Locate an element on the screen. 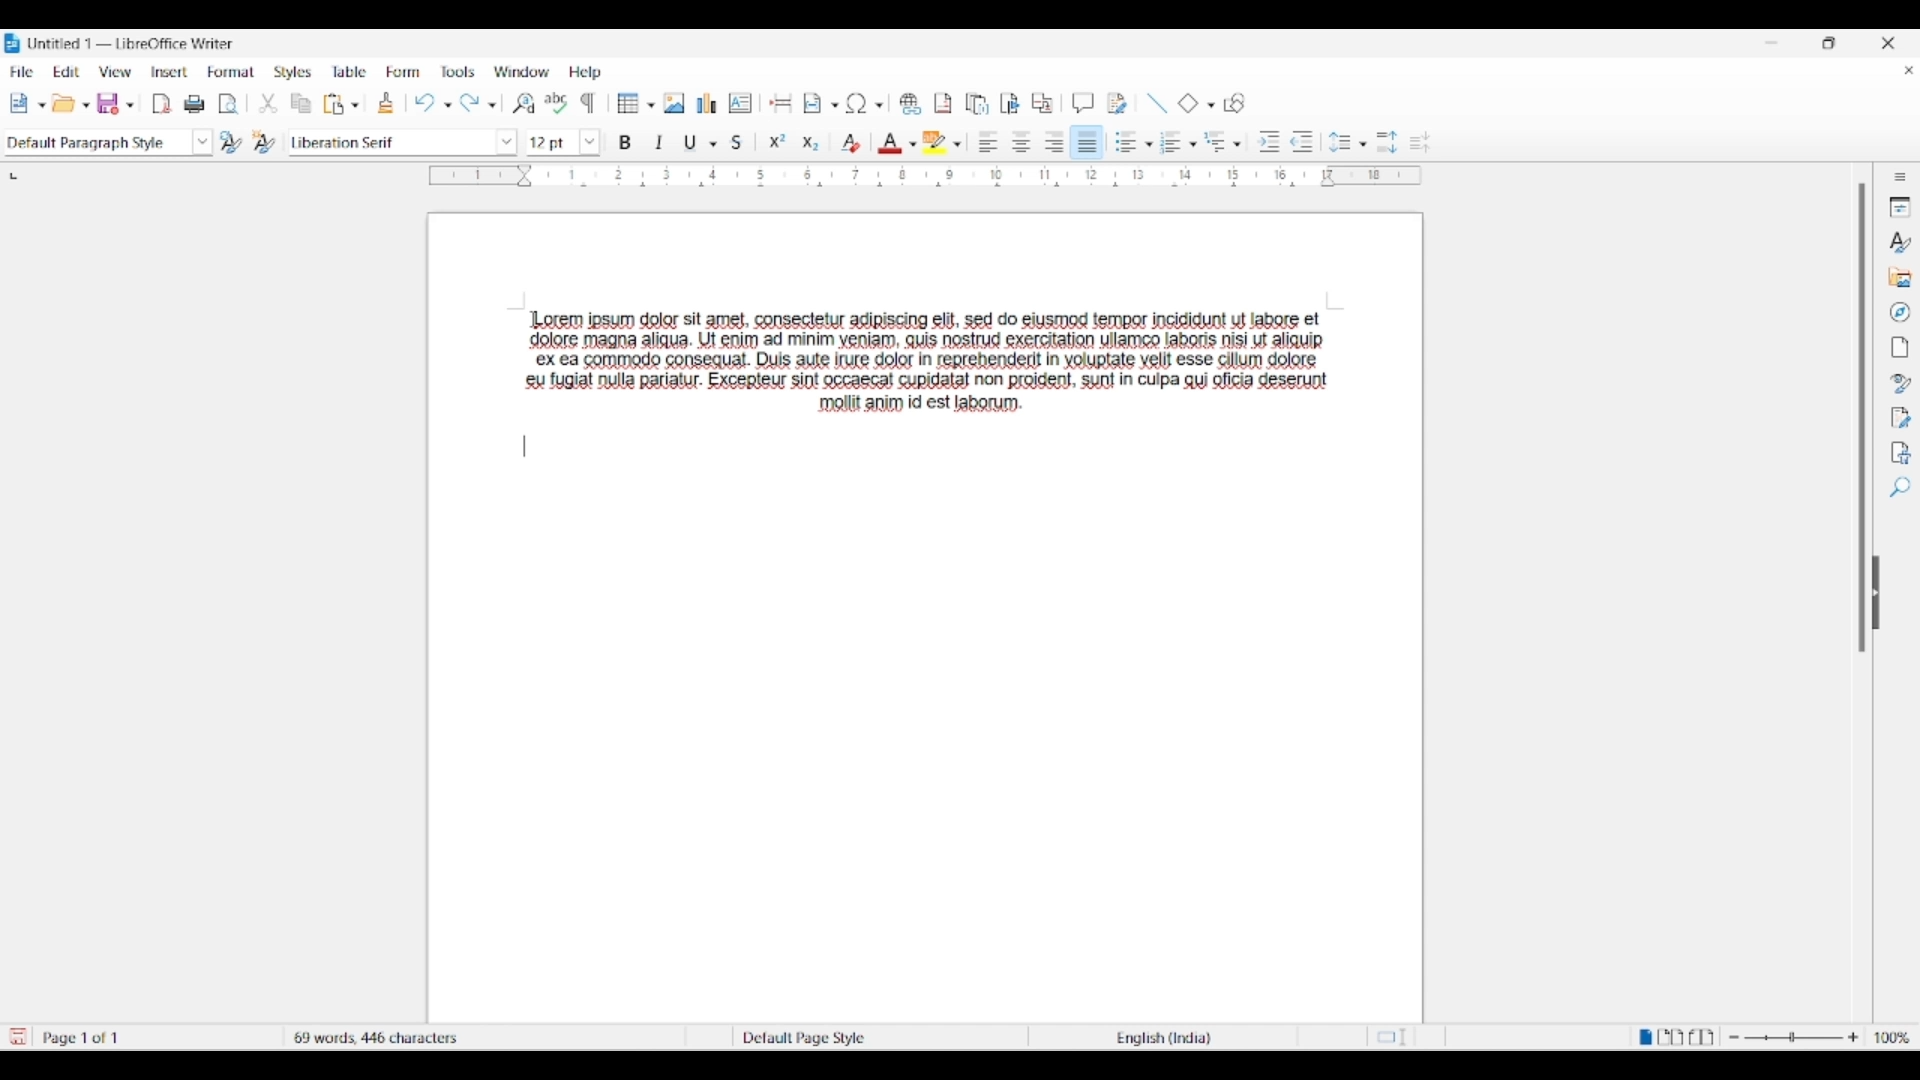  Print is located at coordinates (195, 104).